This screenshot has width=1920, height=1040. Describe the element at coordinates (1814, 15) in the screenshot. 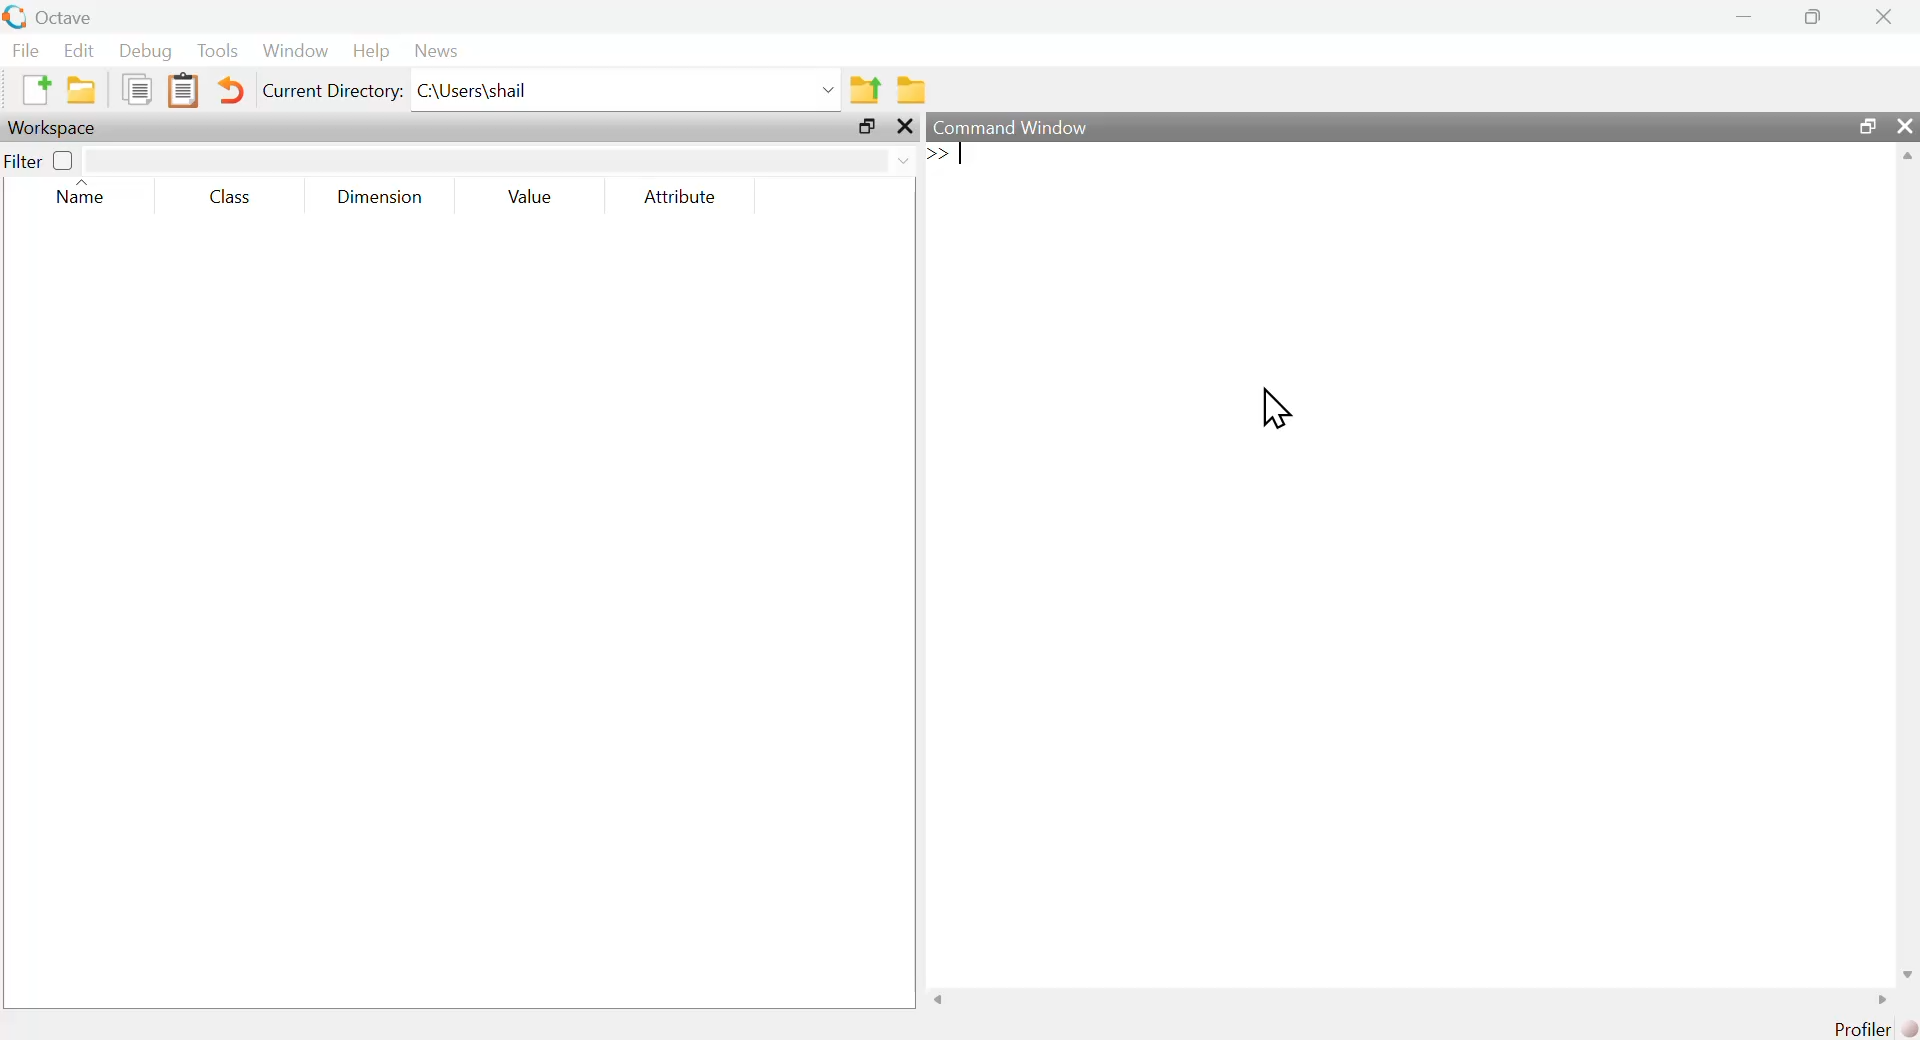

I see `maximize` at that location.